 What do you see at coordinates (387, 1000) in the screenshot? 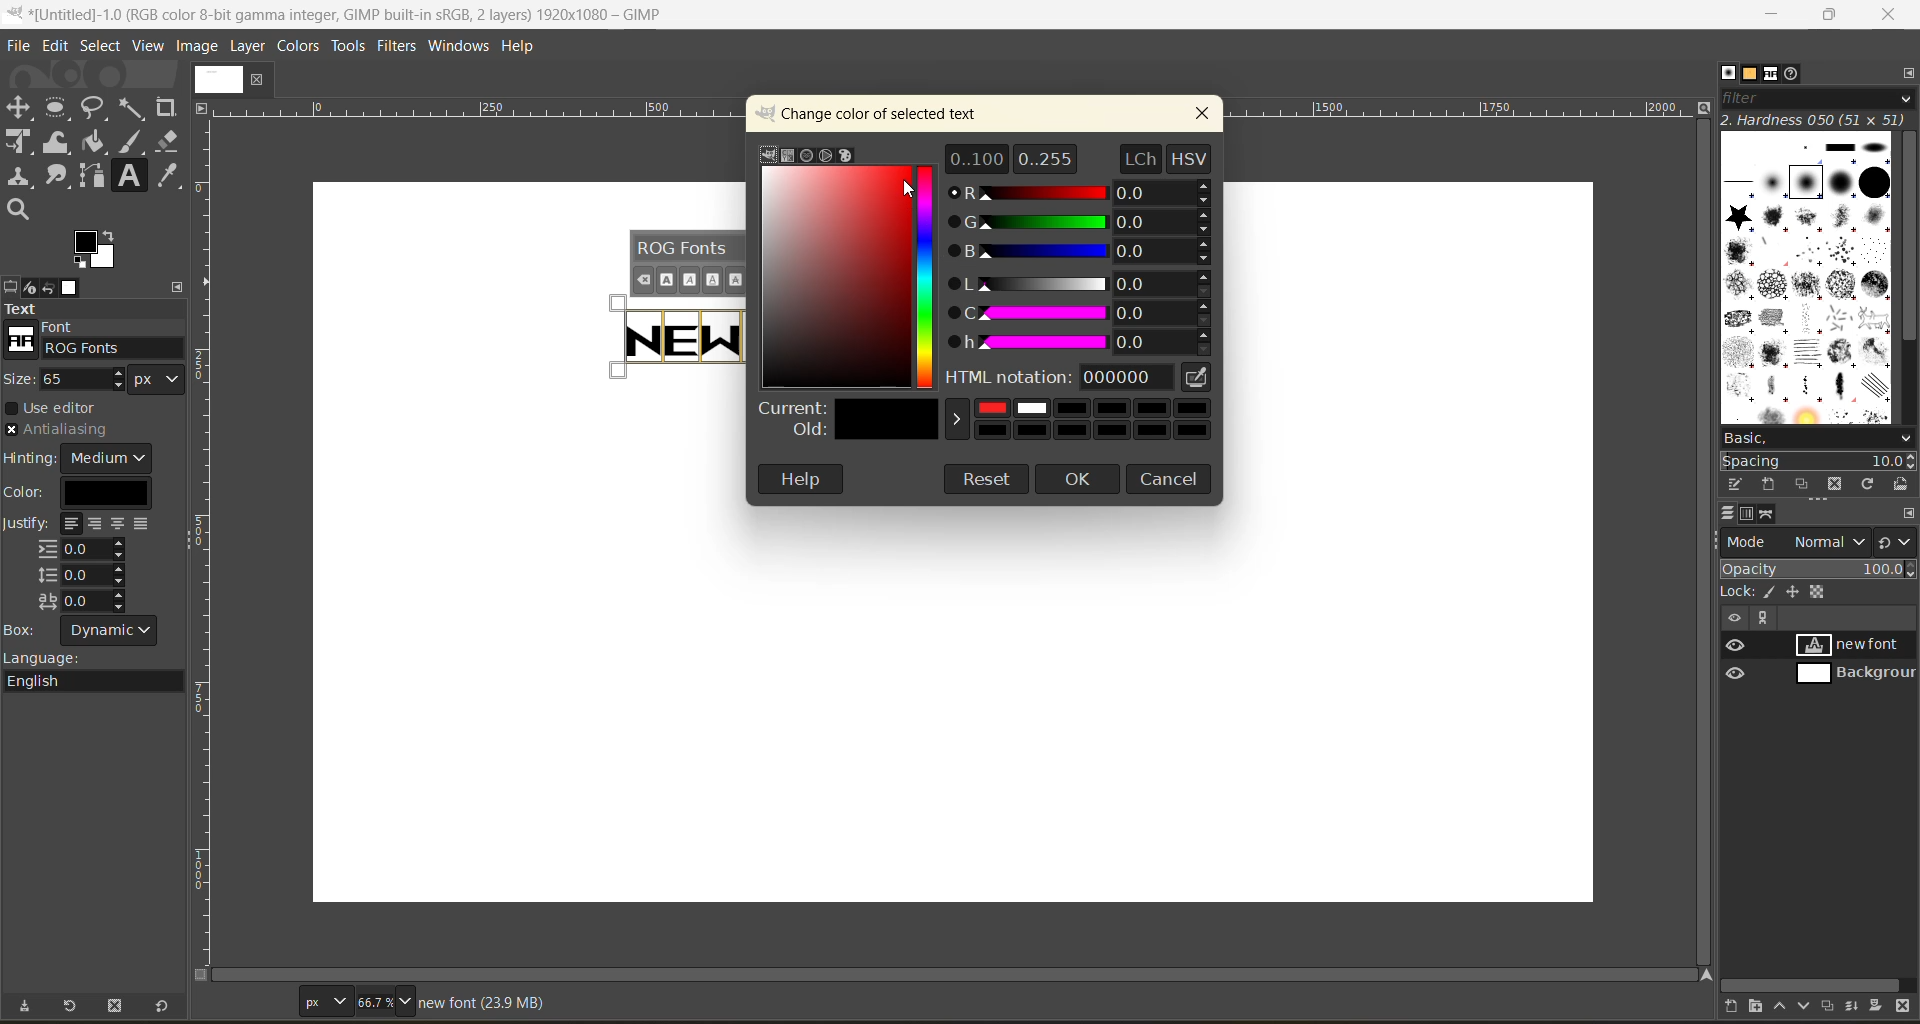
I see `zoom` at bounding box center [387, 1000].